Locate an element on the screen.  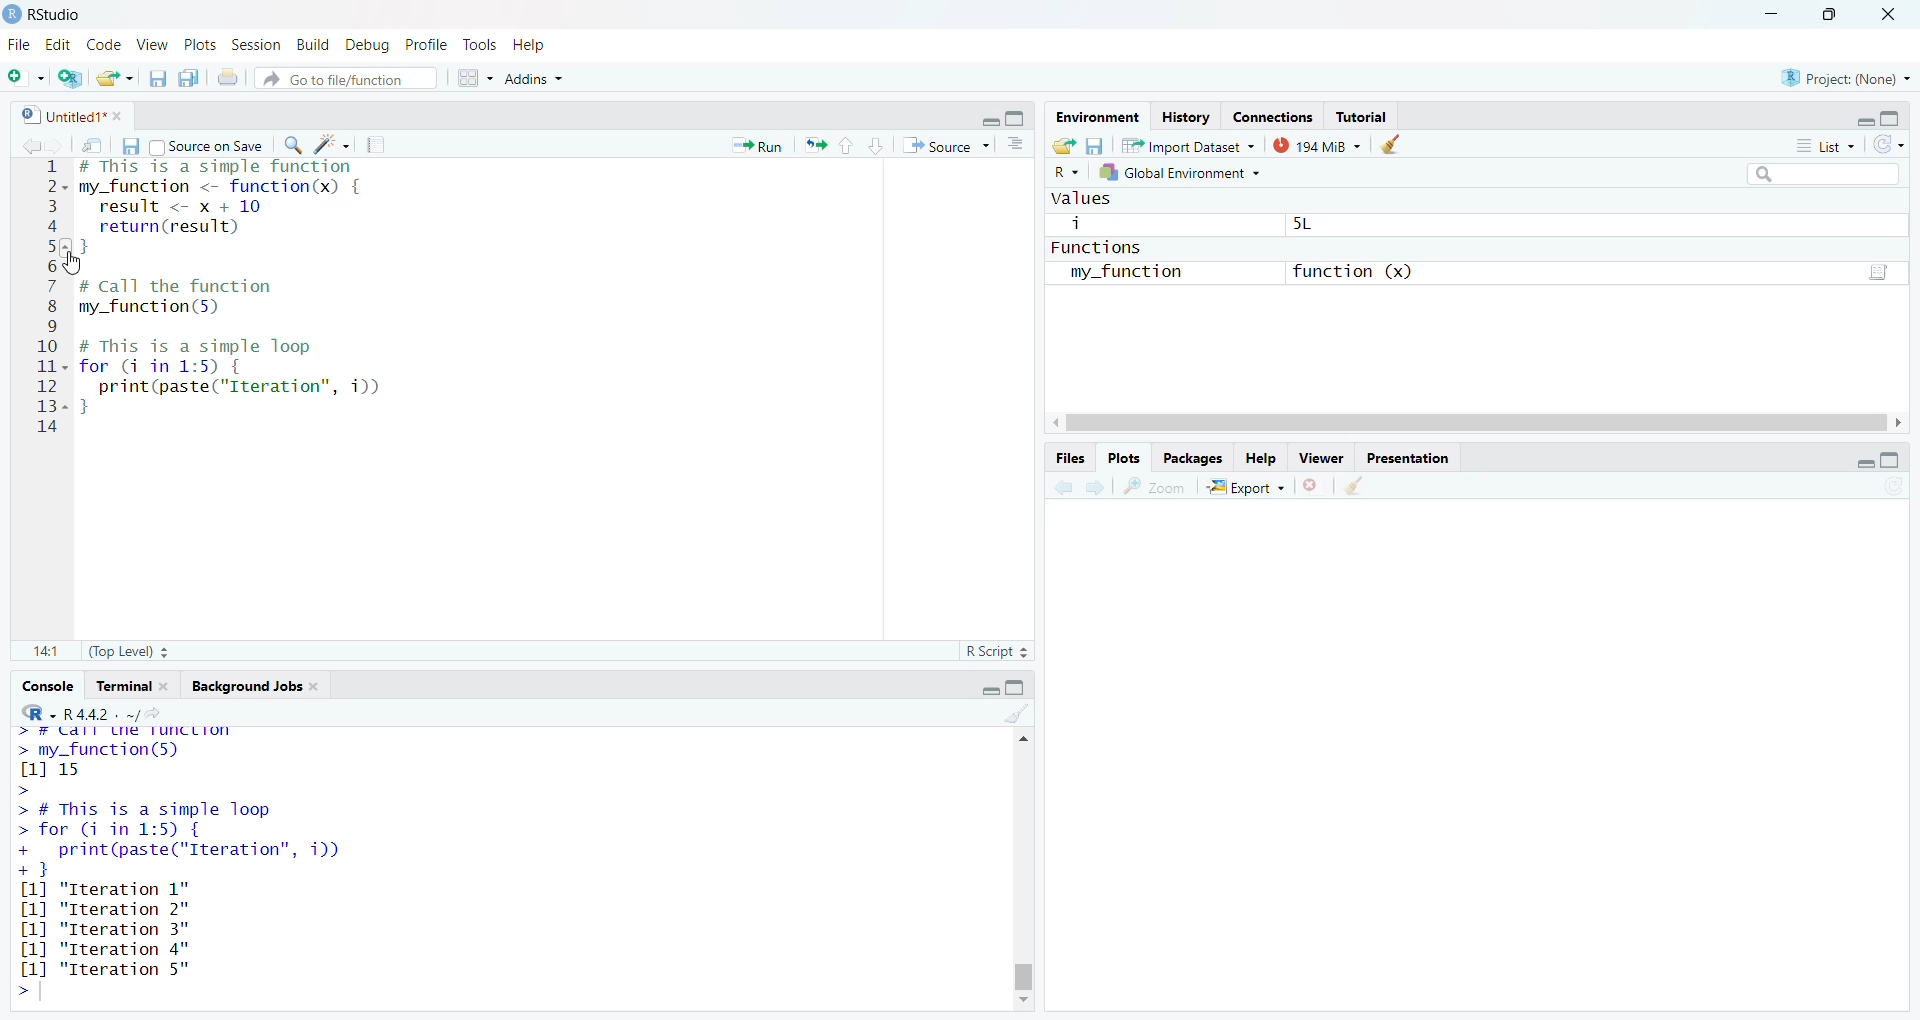
go to previous section/chunk is located at coordinates (849, 144).